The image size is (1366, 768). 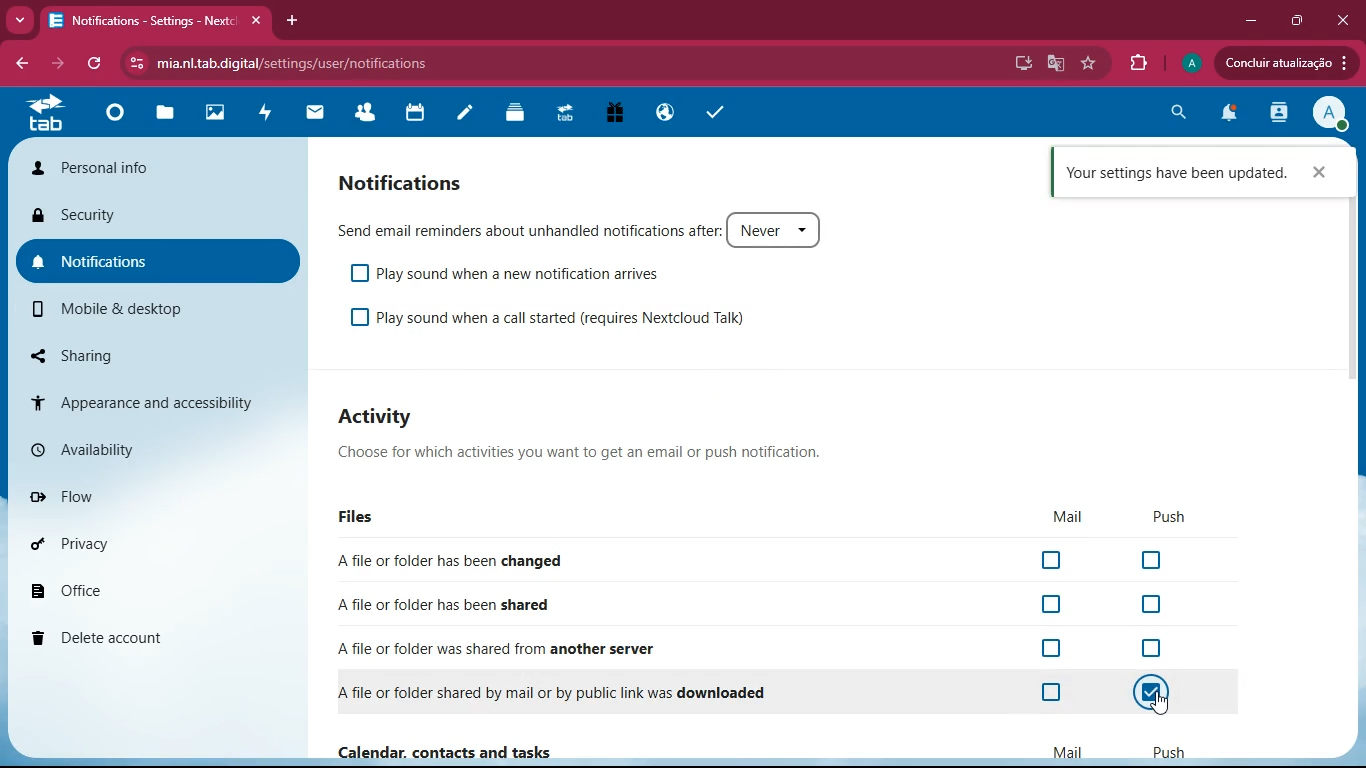 What do you see at coordinates (579, 230) in the screenshot?
I see `Send email reminders about unhandled notifications after: Never ` at bounding box center [579, 230].